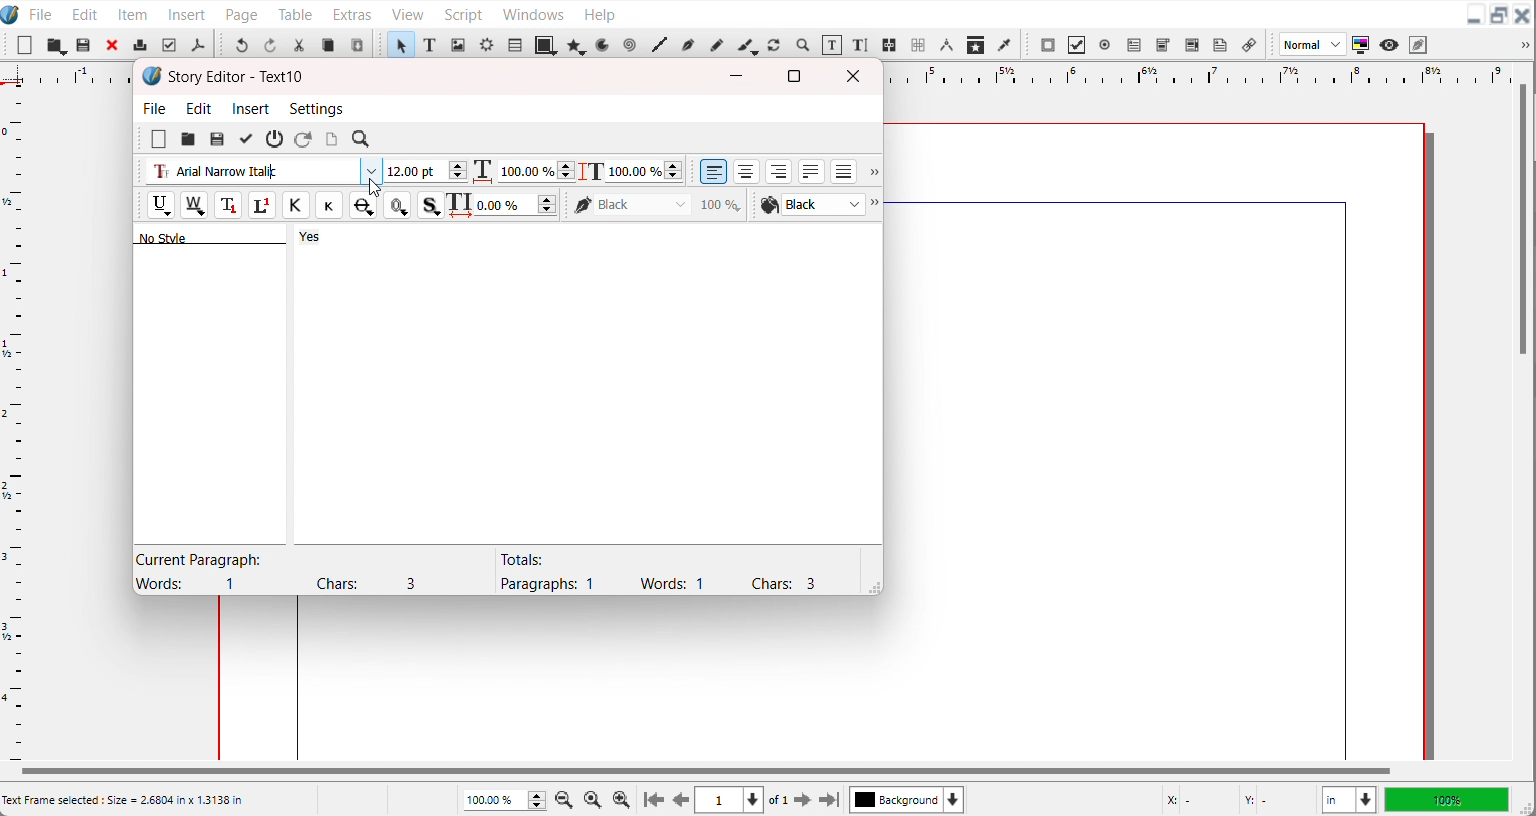 The width and height of the screenshot is (1536, 816). Describe the element at coordinates (299, 45) in the screenshot. I see `Cut` at that location.